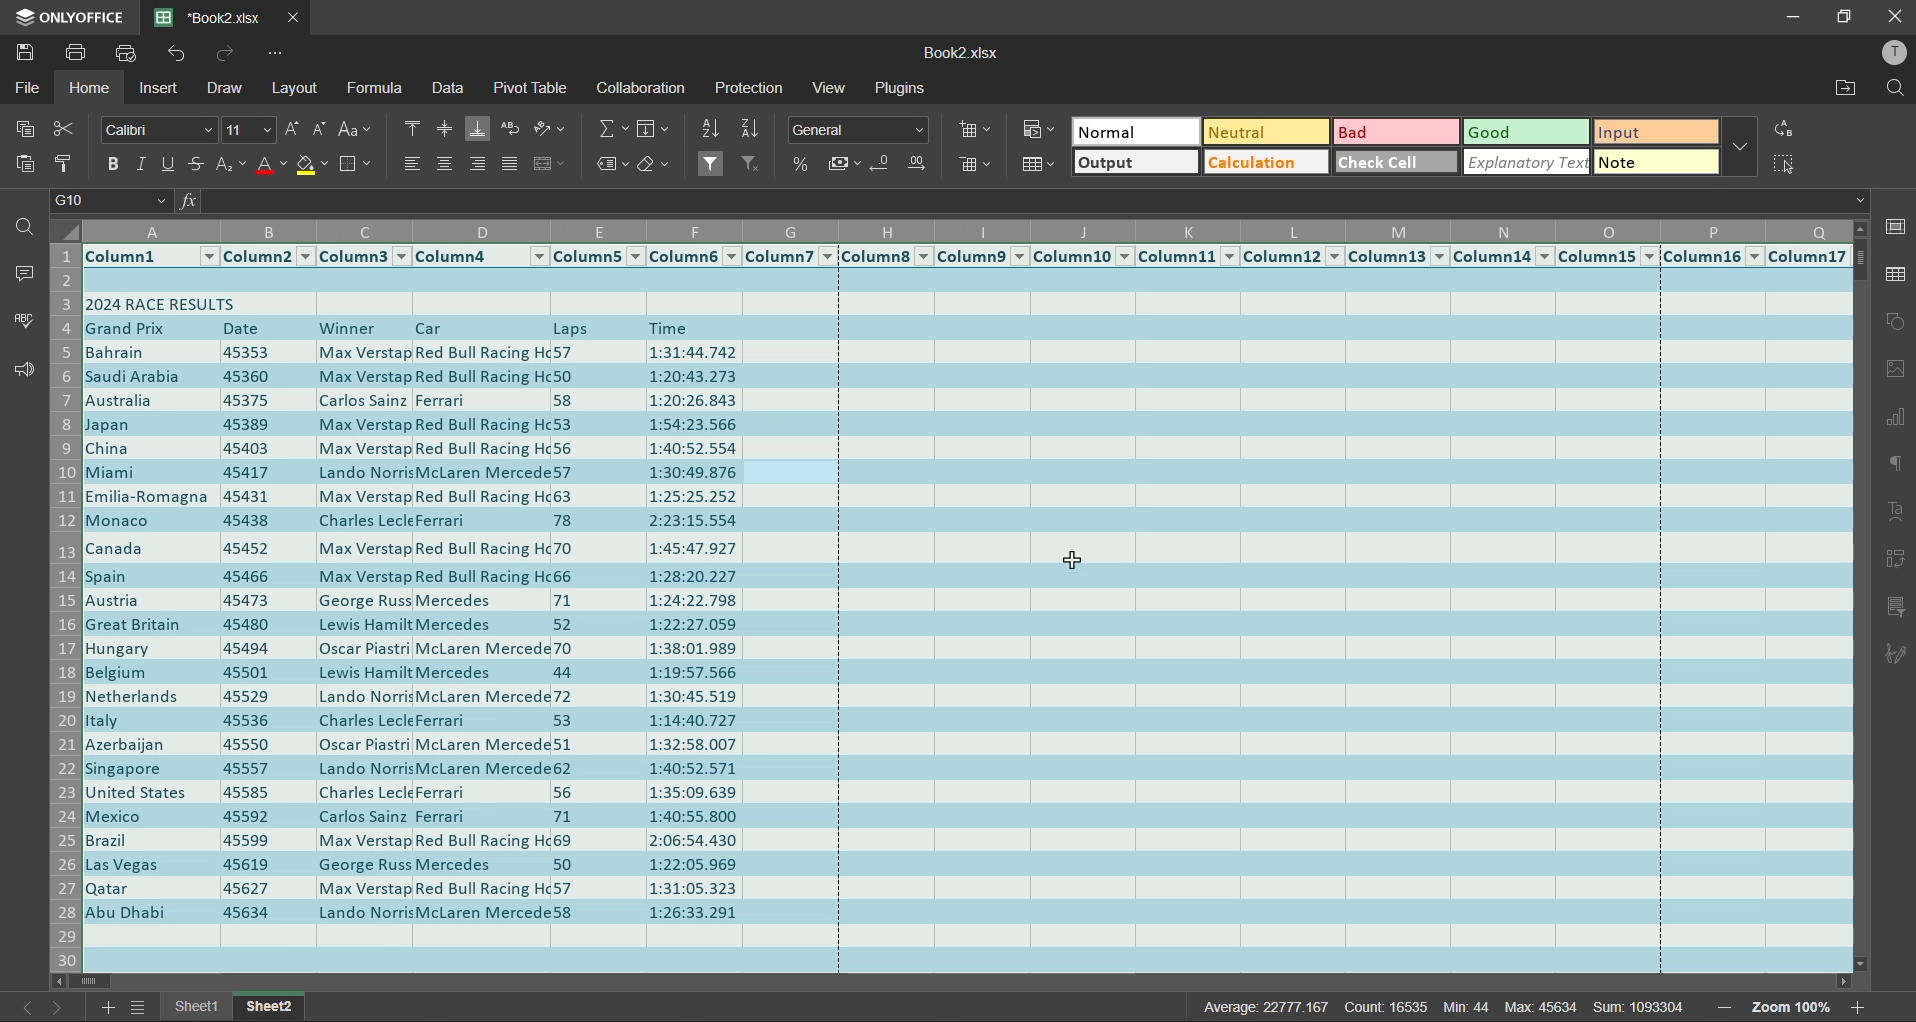 Image resolution: width=1916 pixels, height=1022 pixels. What do you see at coordinates (790, 256) in the screenshot?
I see `Column ` at bounding box center [790, 256].